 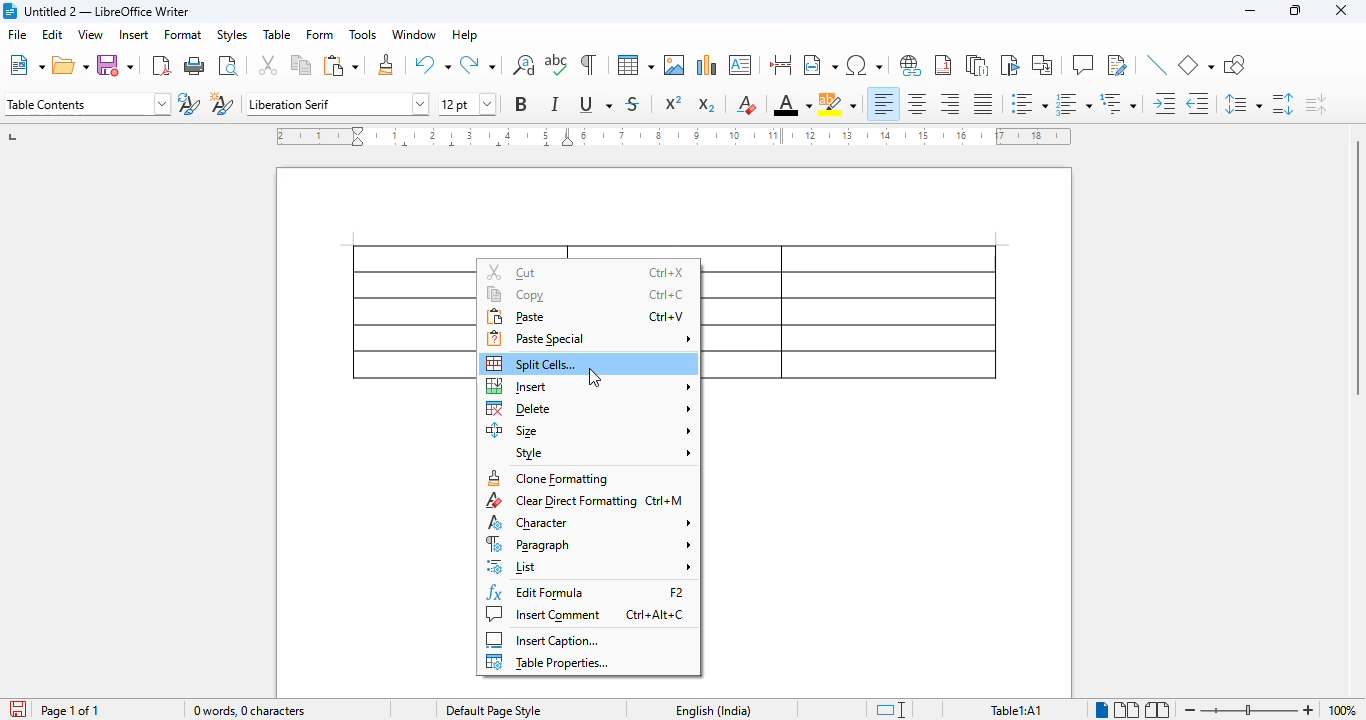 What do you see at coordinates (781, 65) in the screenshot?
I see `insert page break` at bounding box center [781, 65].